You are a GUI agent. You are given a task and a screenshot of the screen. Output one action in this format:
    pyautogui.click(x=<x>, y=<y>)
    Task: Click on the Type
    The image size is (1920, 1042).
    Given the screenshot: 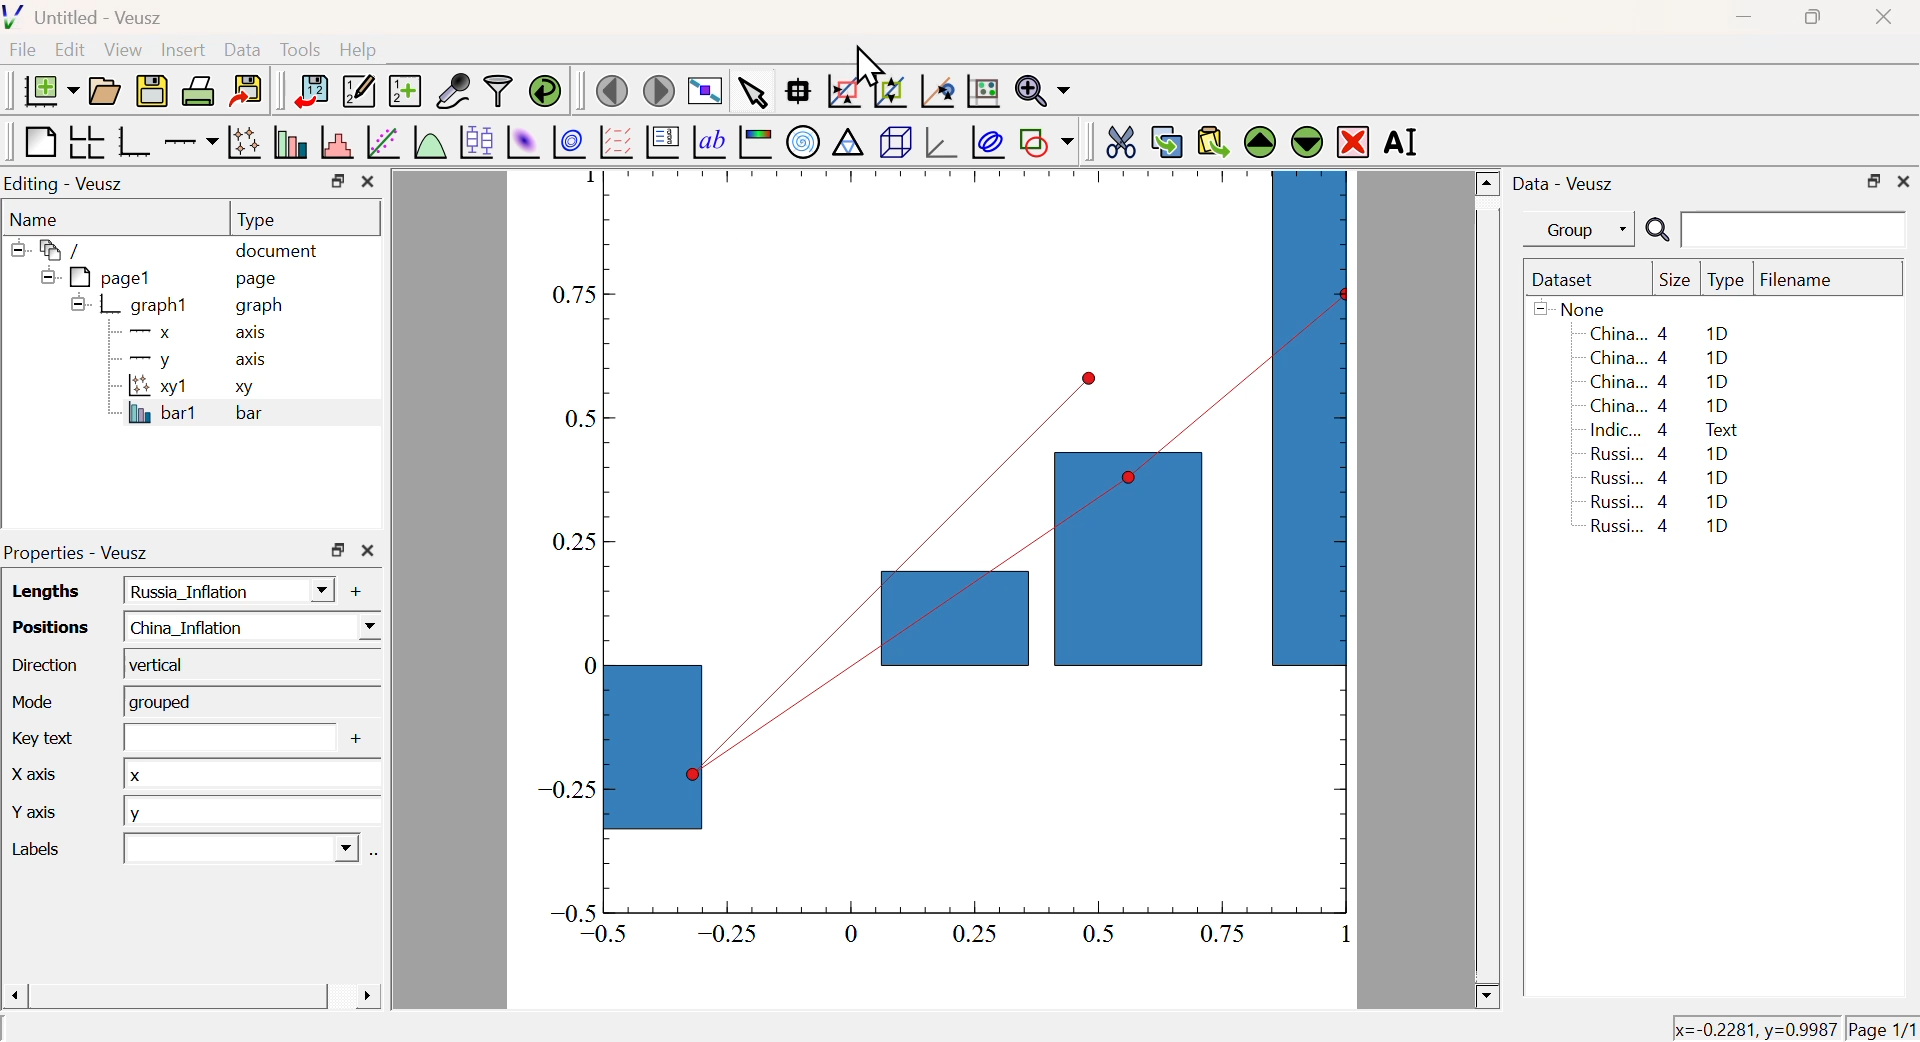 What is the action you would take?
    pyautogui.click(x=1726, y=281)
    